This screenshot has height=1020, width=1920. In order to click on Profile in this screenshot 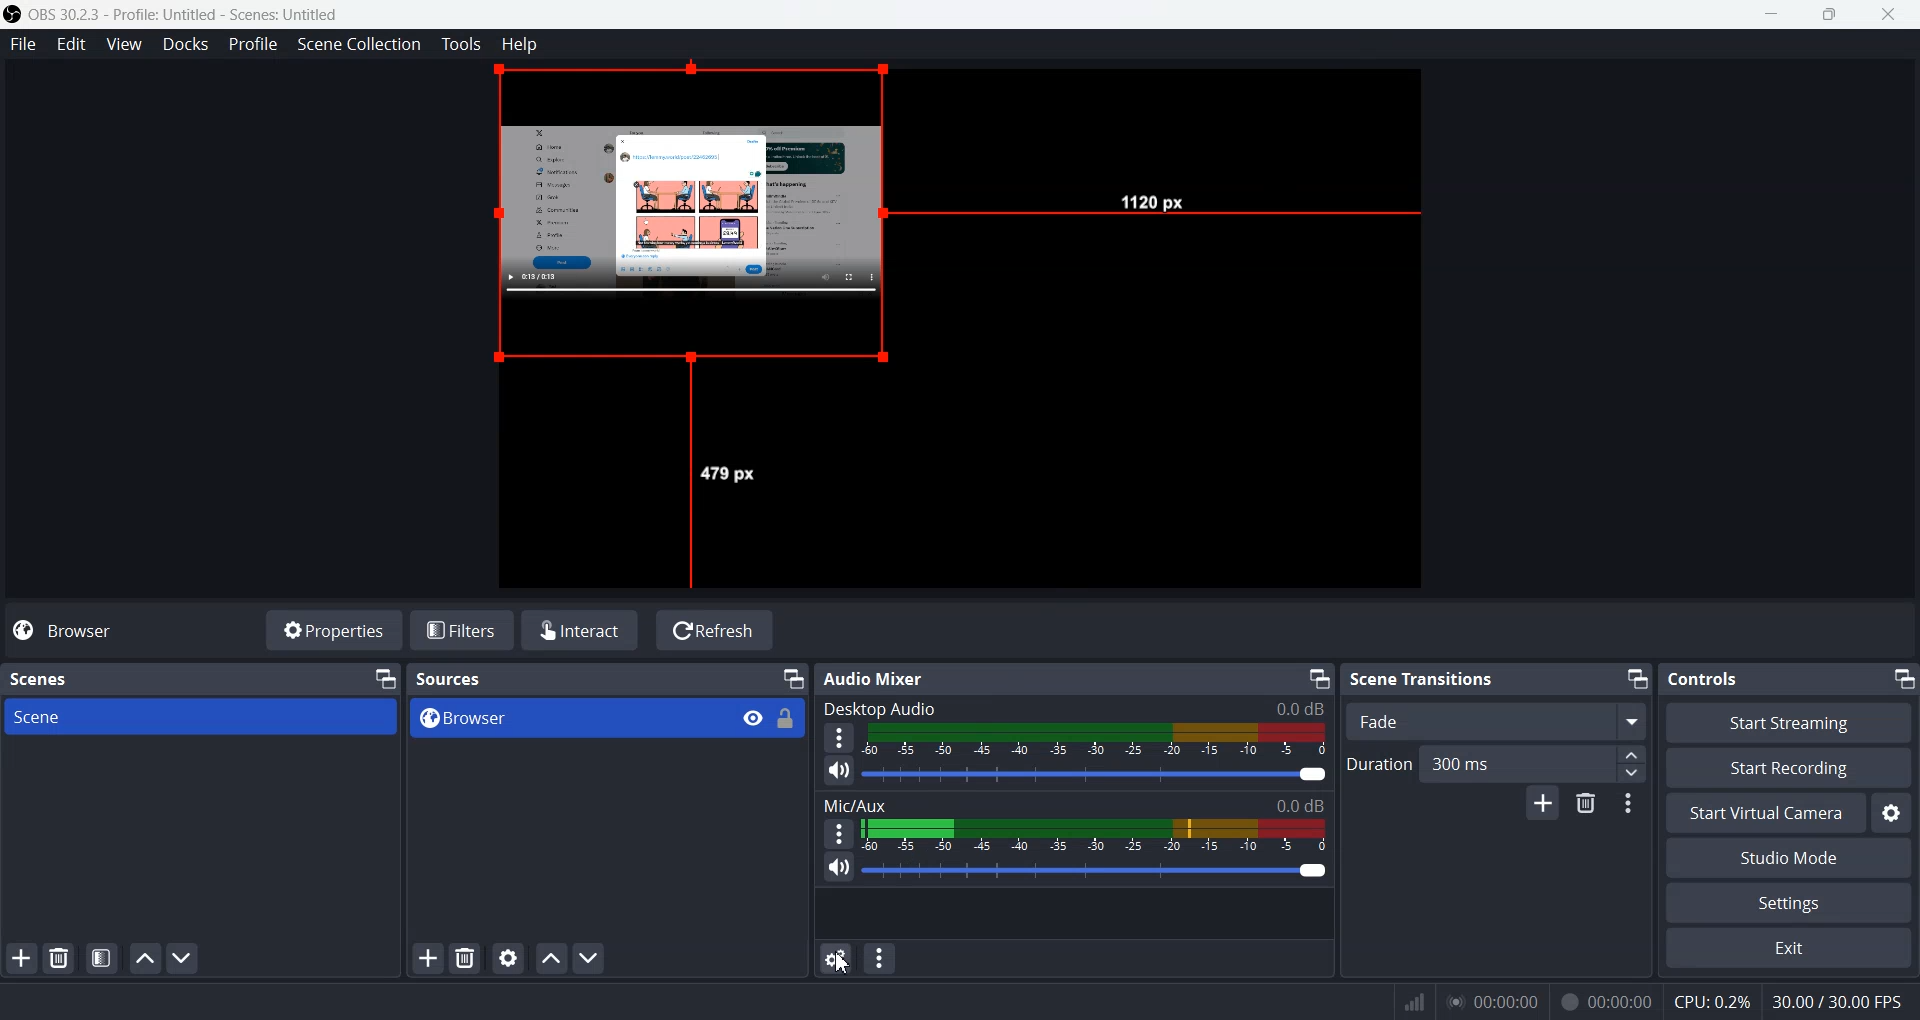, I will do `click(254, 44)`.